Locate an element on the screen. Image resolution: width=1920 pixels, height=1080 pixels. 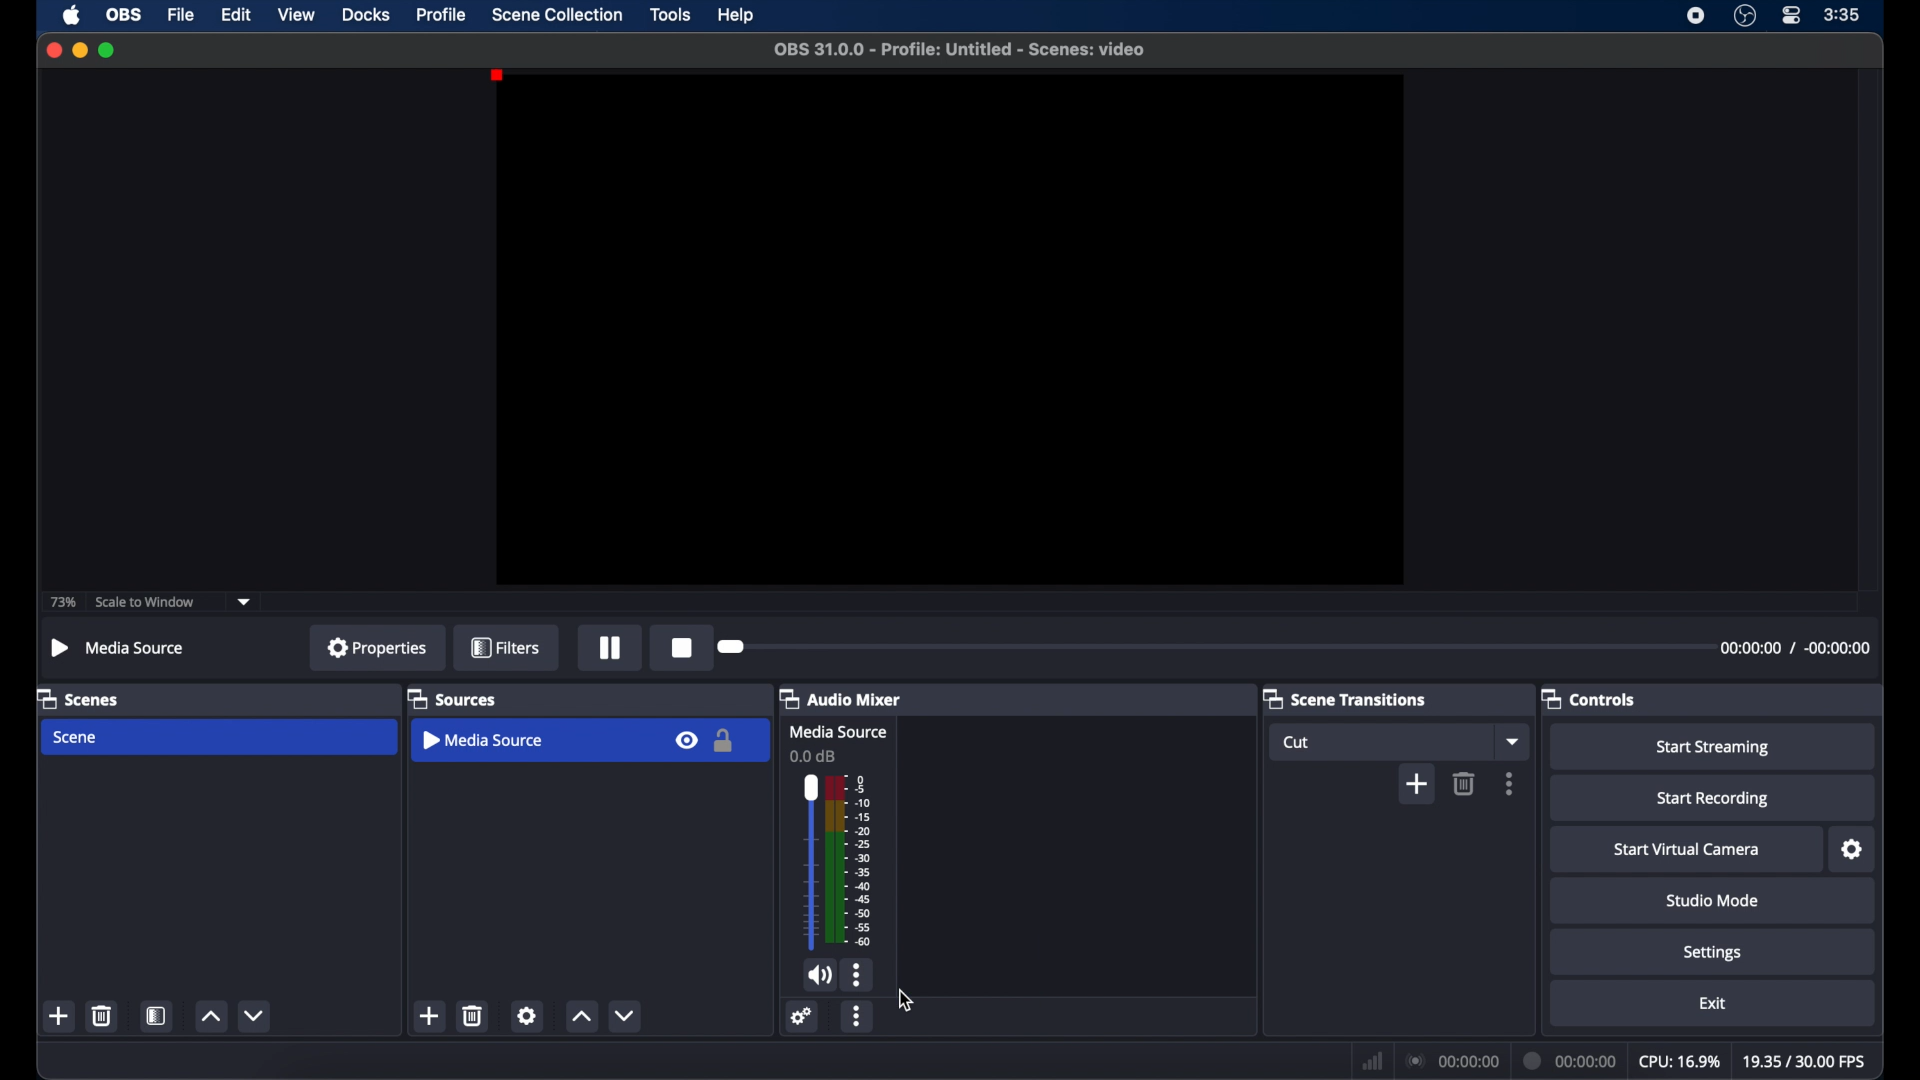
network is located at coordinates (1370, 1059).